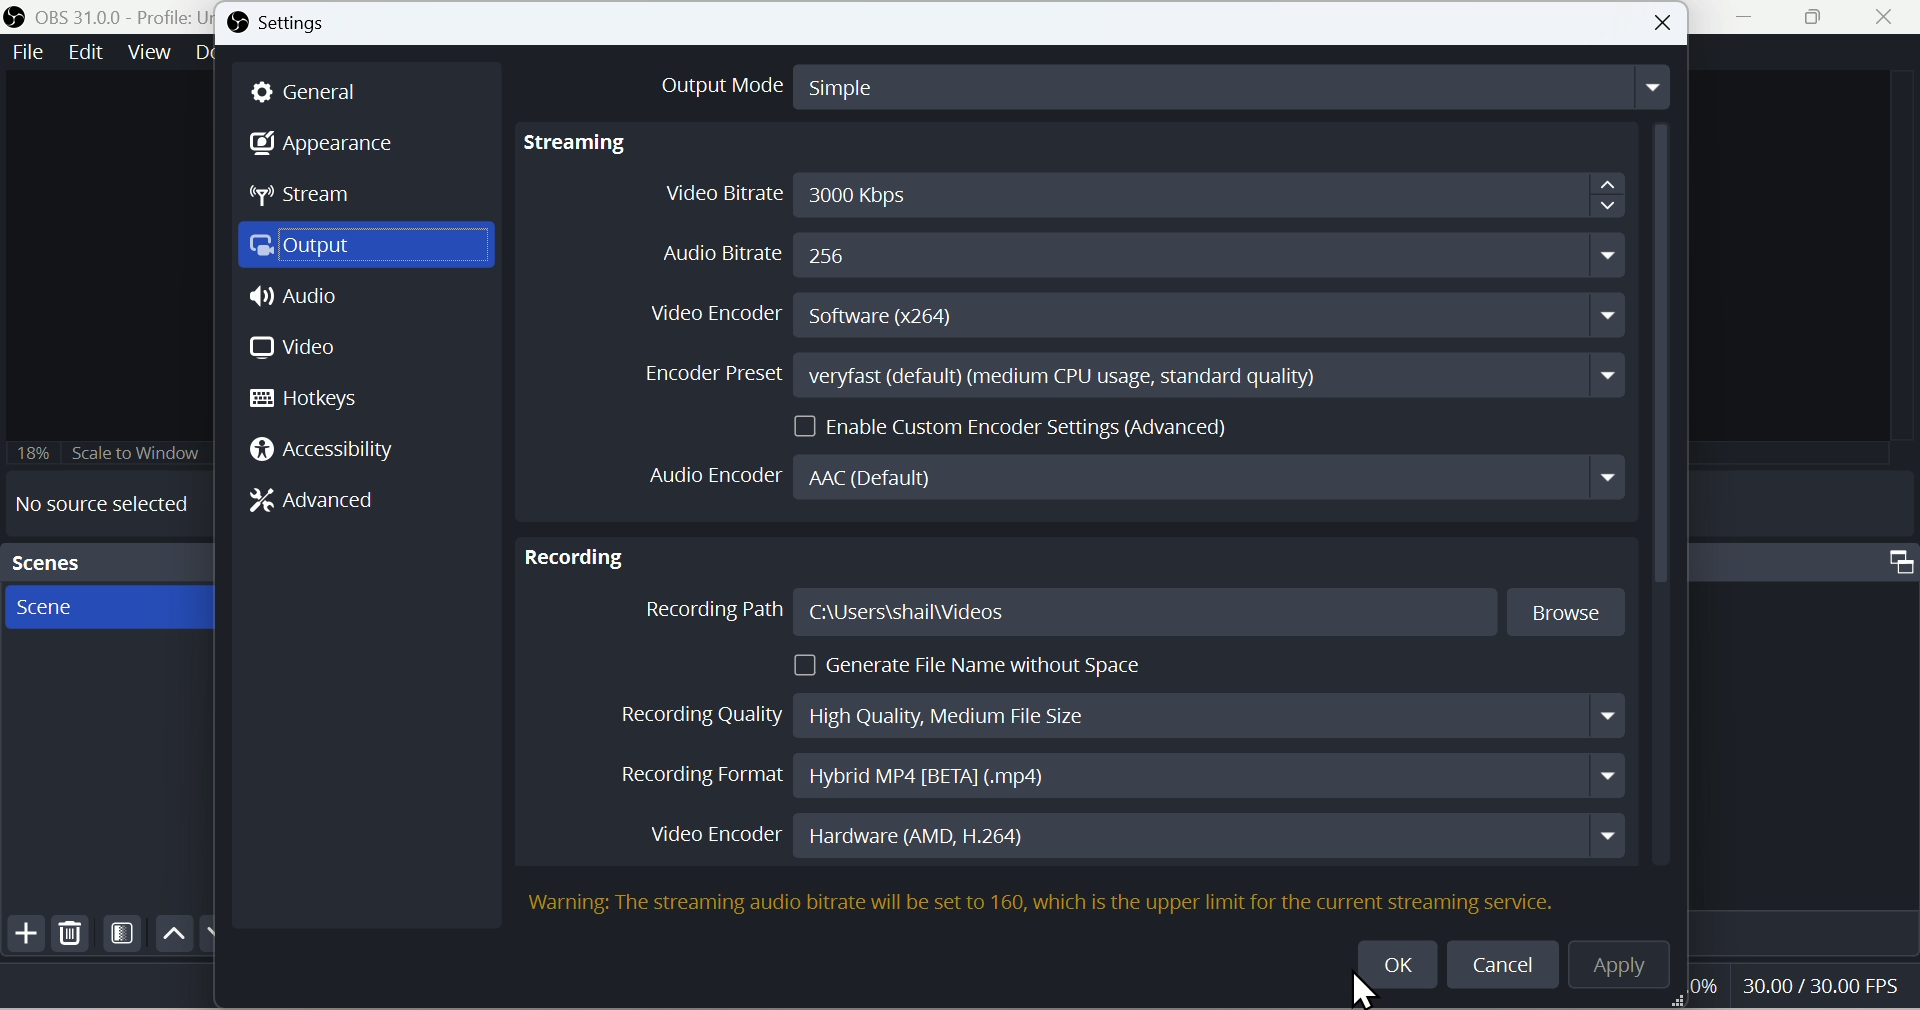  Describe the element at coordinates (71, 938) in the screenshot. I see `Delete` at that location.